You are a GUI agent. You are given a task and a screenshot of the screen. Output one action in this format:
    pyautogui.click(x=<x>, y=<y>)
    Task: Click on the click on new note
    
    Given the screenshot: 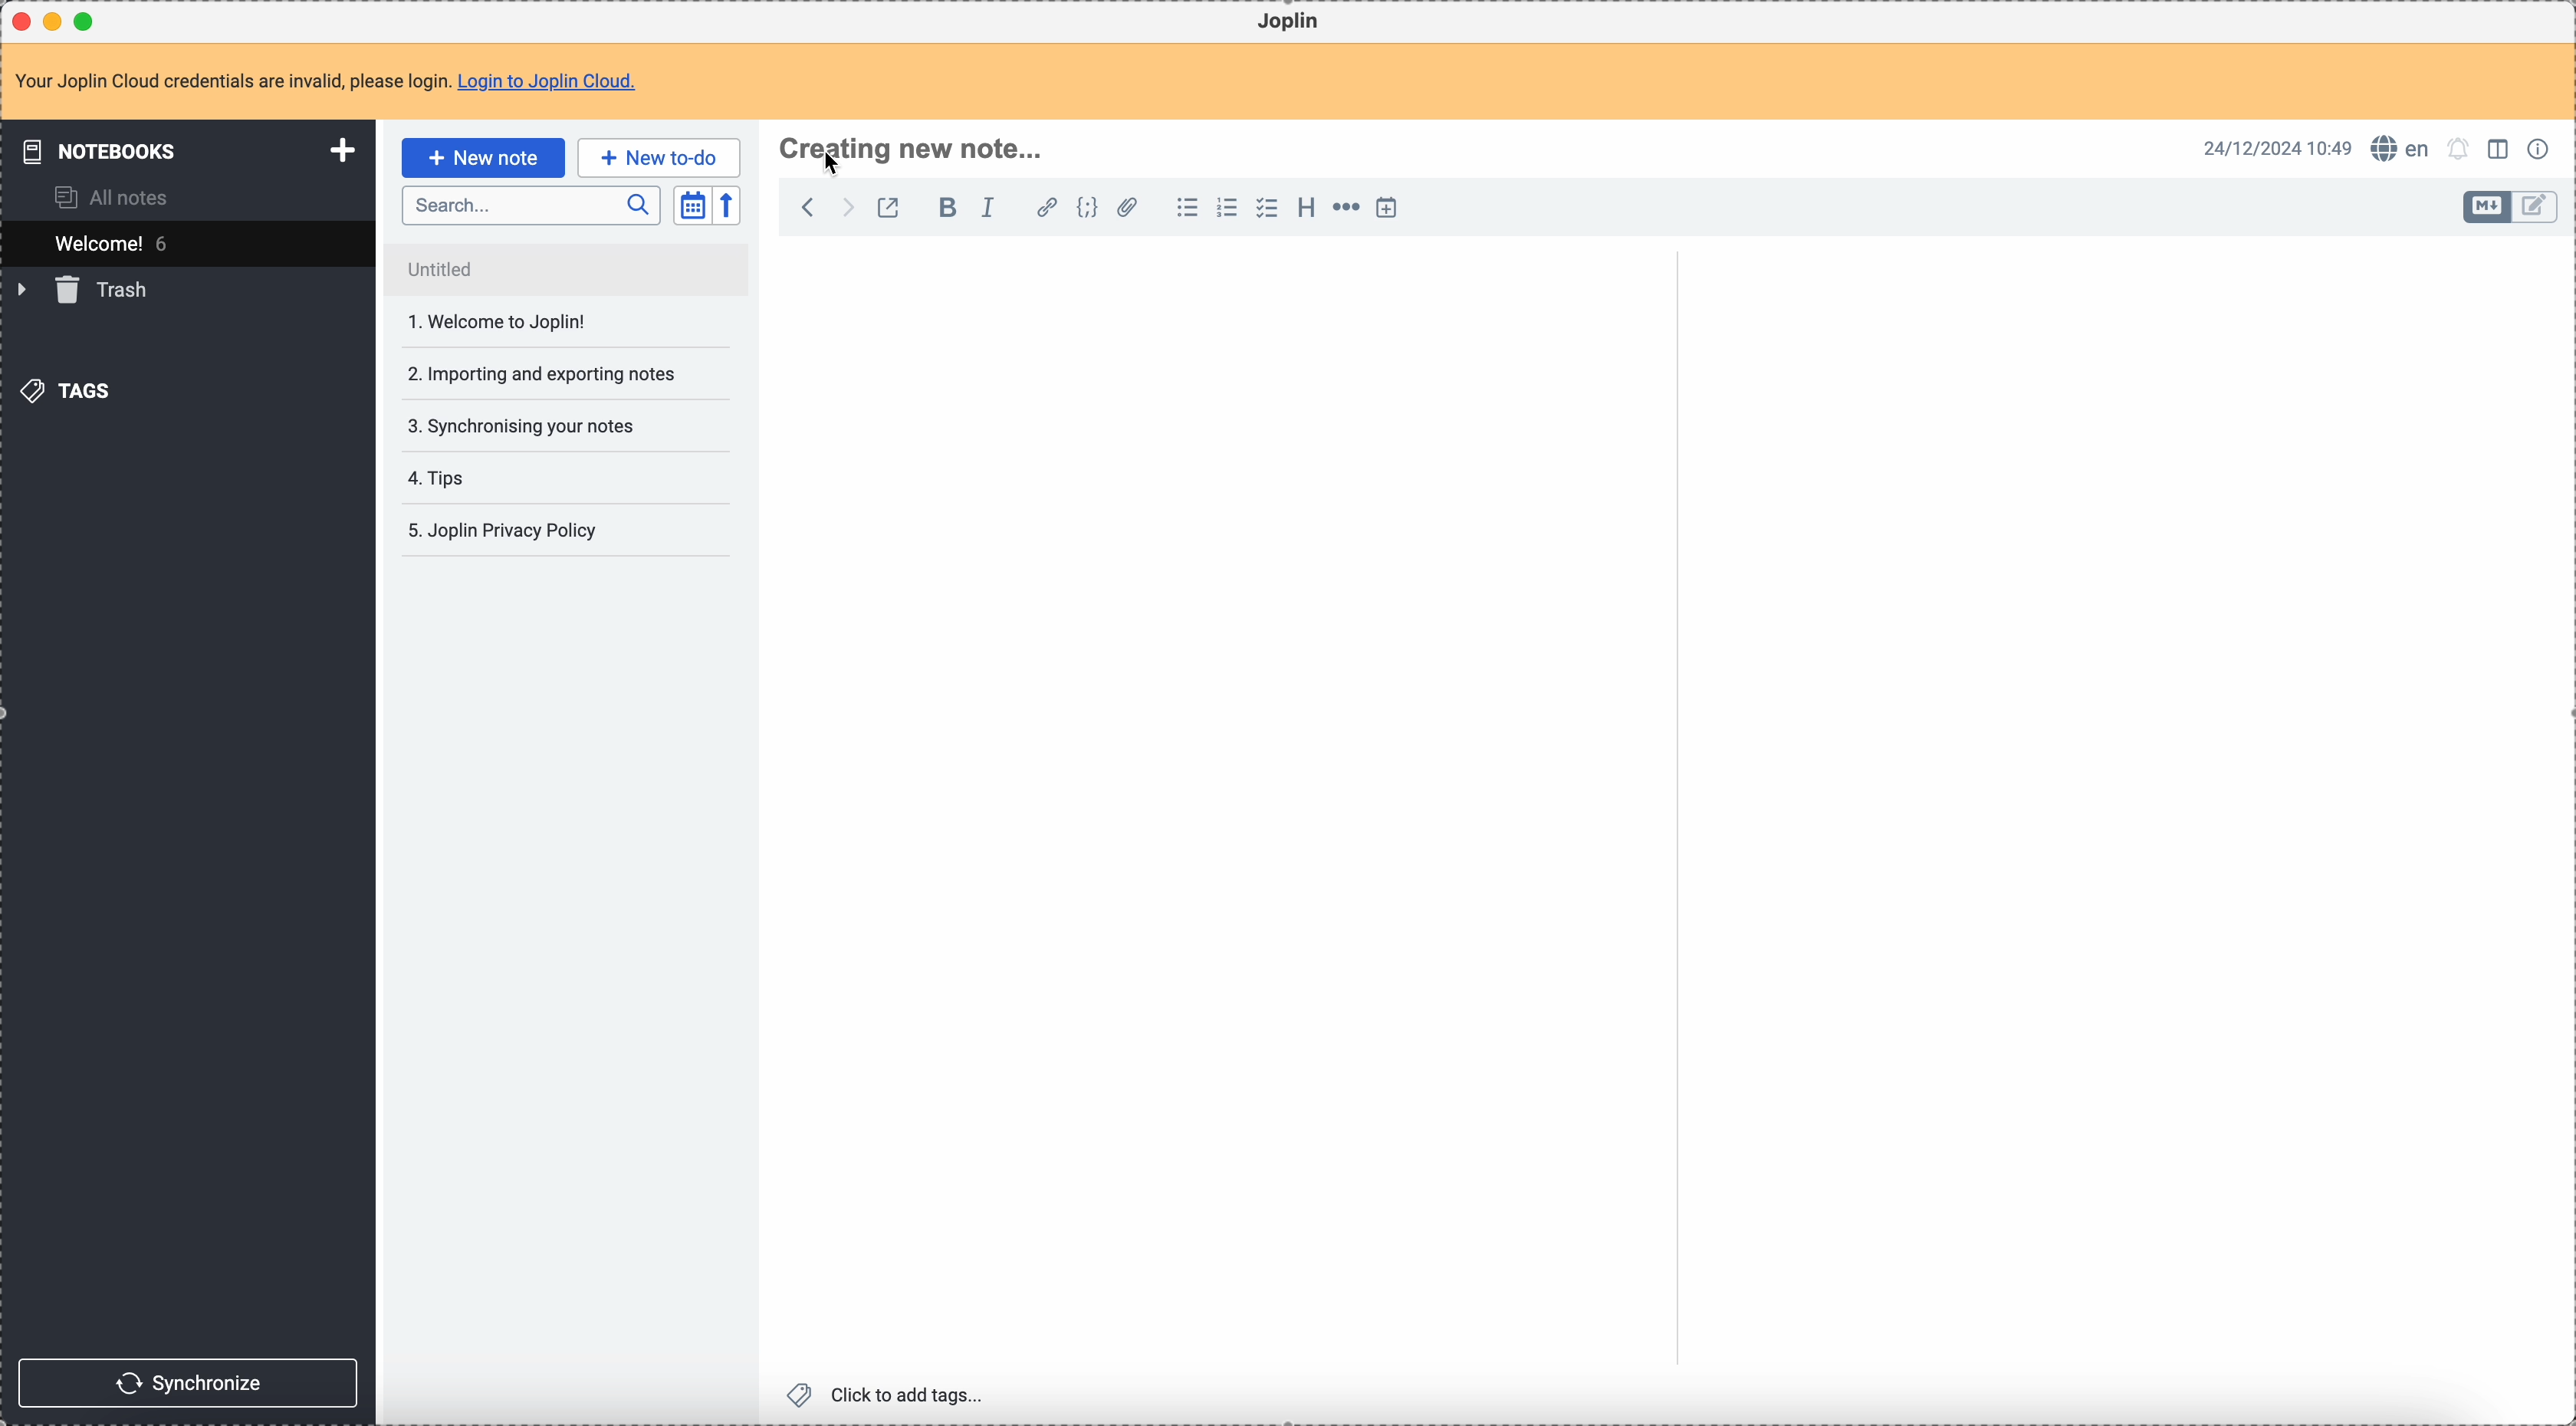 What is the action you would take?
    pyautogui.click(x=482, y=158)
    